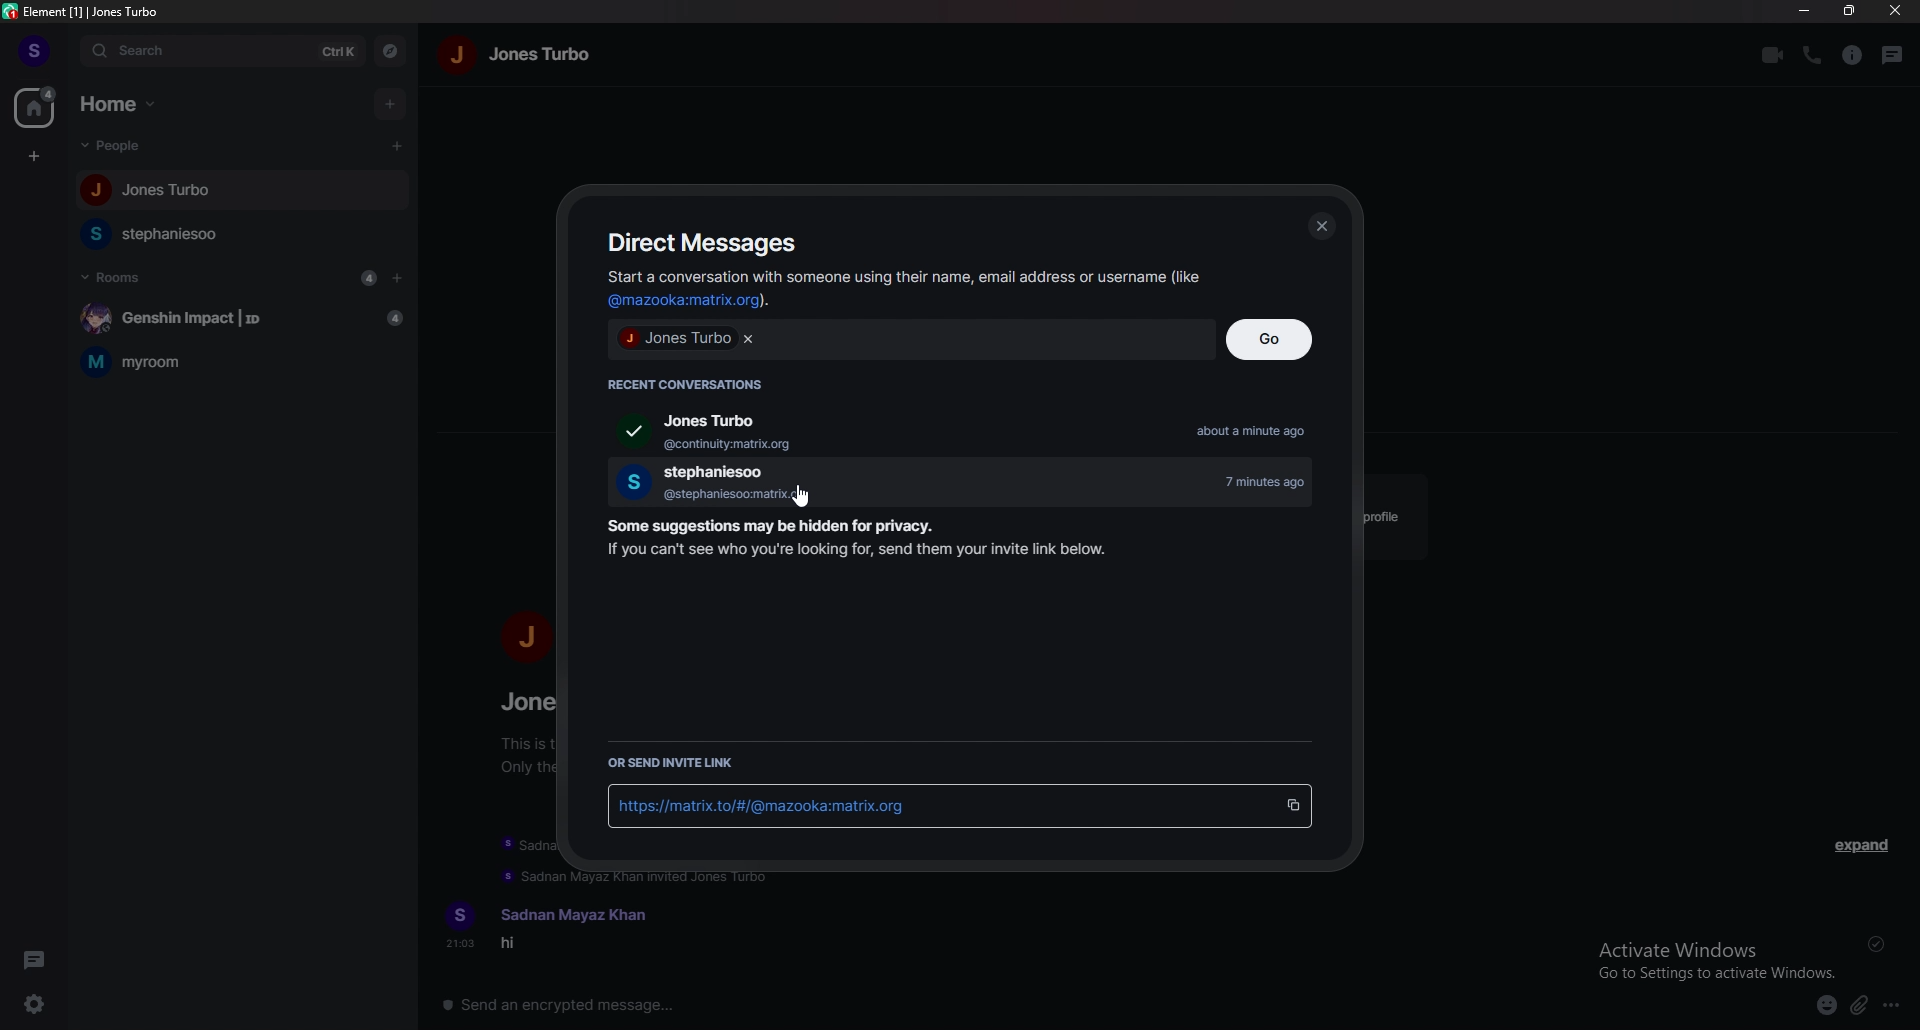  I want to click on create space, so click(35, 158).